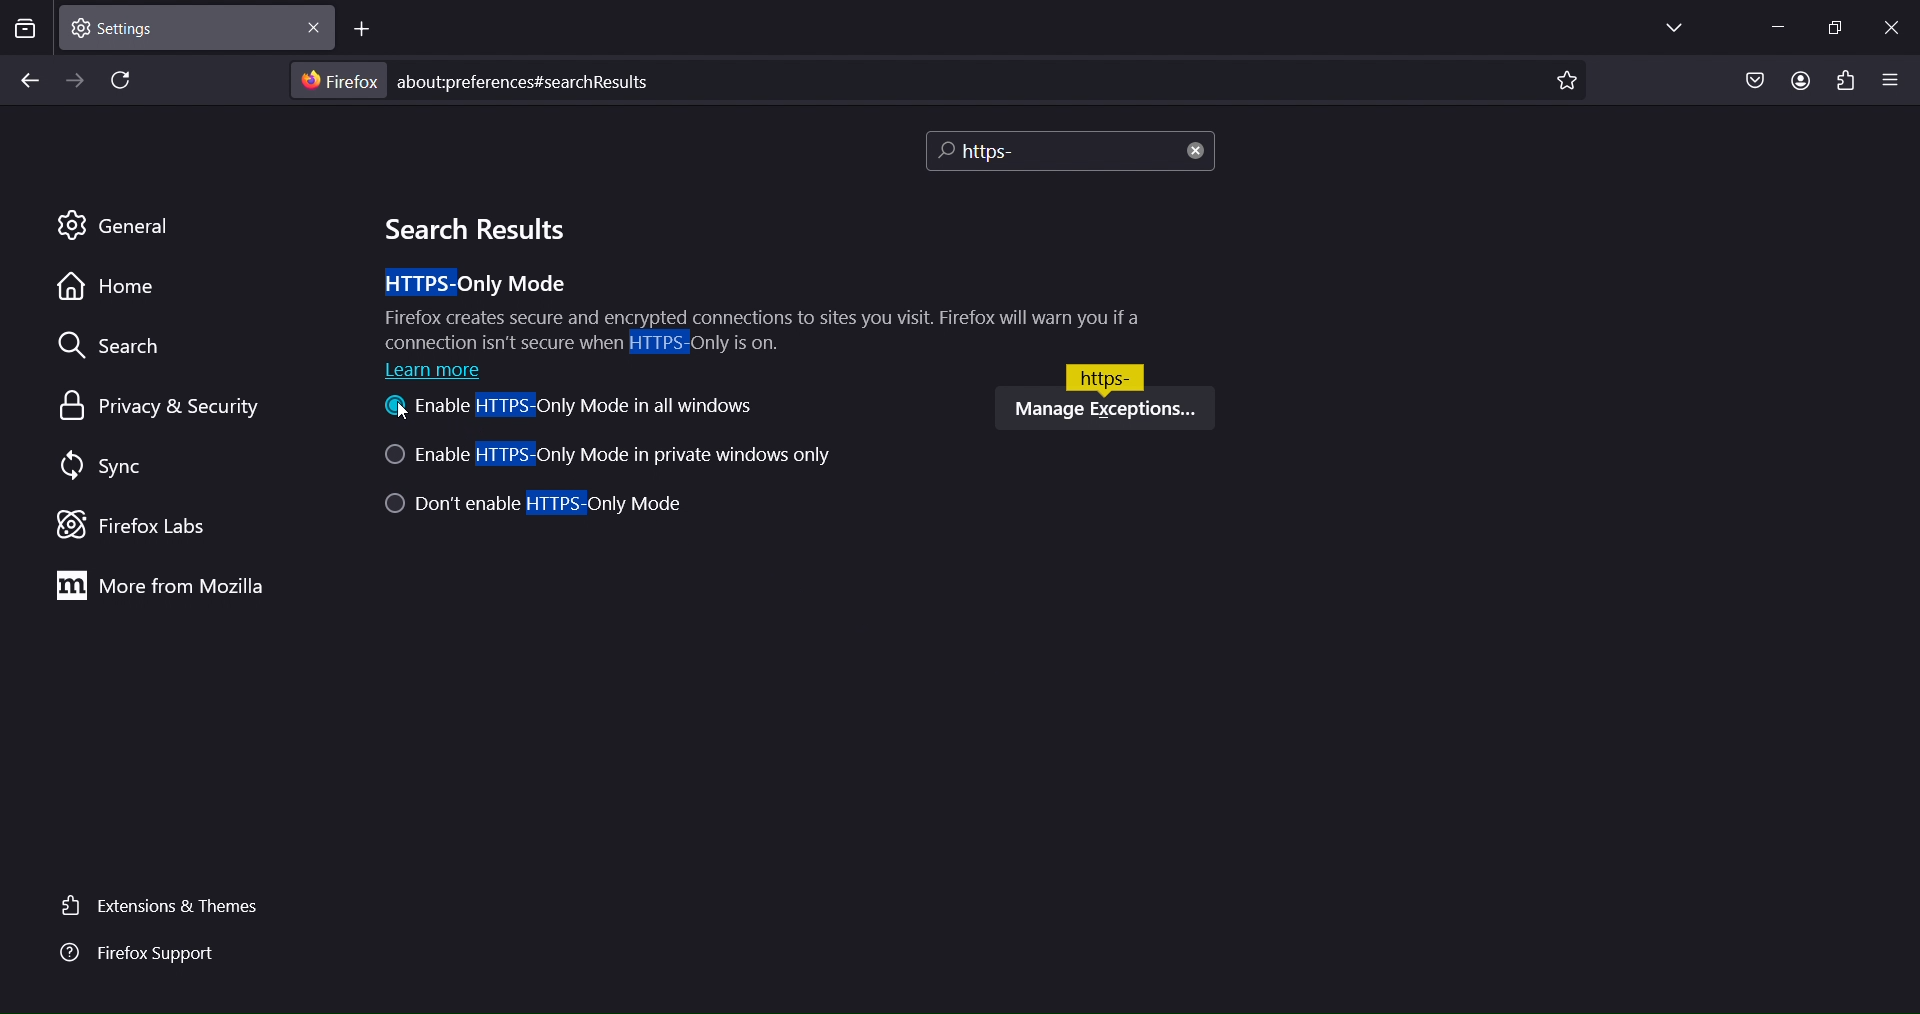 The width and height of the screenshot is (1920, 1014). What do you see at coordinates (1682, 28) in the screenshot?
I see `list all tabs` at bounding box center [1682, 28].